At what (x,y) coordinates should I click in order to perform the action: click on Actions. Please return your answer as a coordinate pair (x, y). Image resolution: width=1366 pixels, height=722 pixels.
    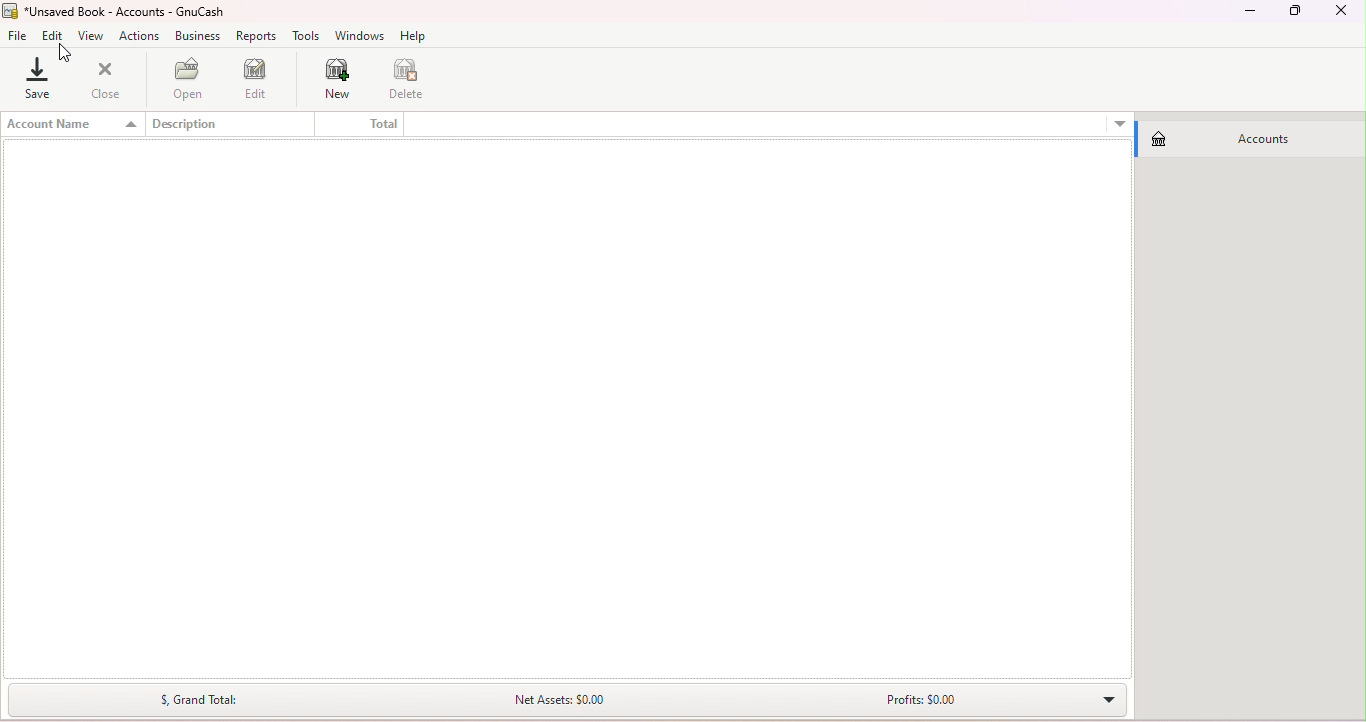
    Looking at the image, I should click on (138, 36).